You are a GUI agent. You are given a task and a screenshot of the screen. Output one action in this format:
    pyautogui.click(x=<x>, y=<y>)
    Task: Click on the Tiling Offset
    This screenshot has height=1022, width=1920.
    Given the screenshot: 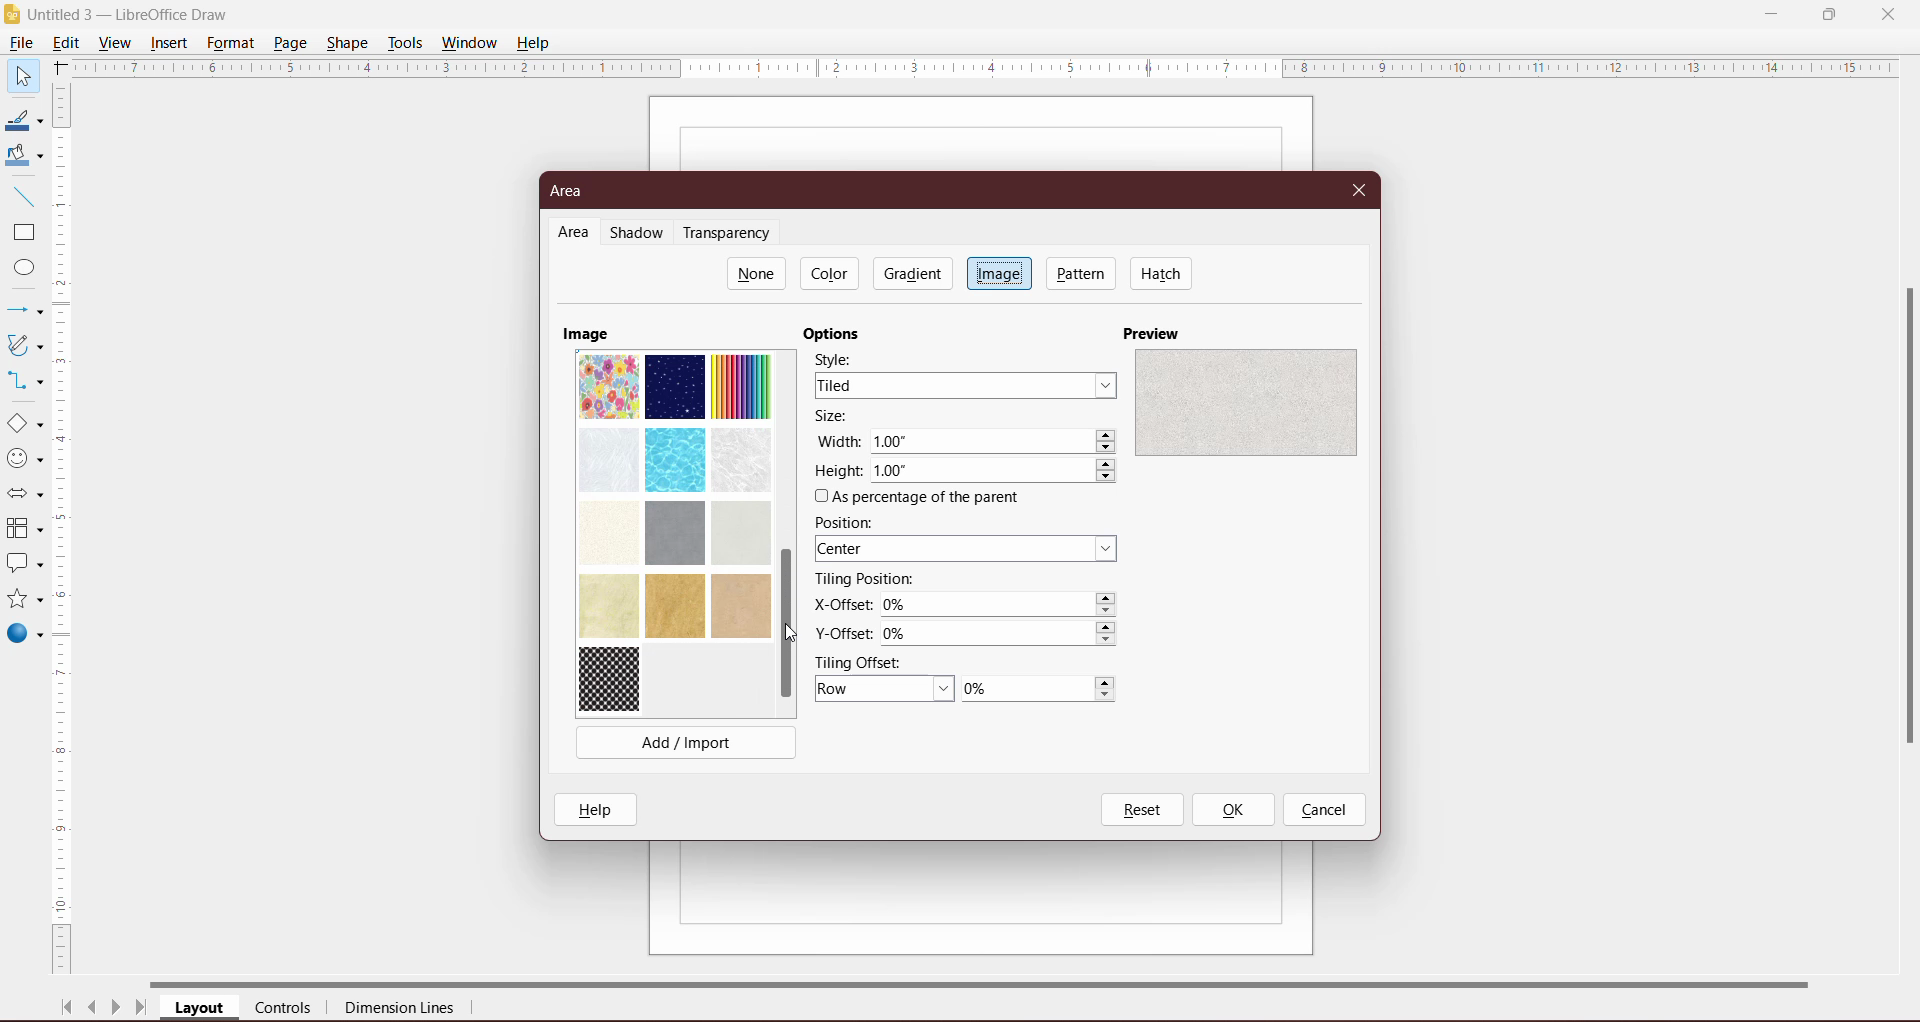 What is the action you would take?
    pyautogui.click(x=867, y=661)
    